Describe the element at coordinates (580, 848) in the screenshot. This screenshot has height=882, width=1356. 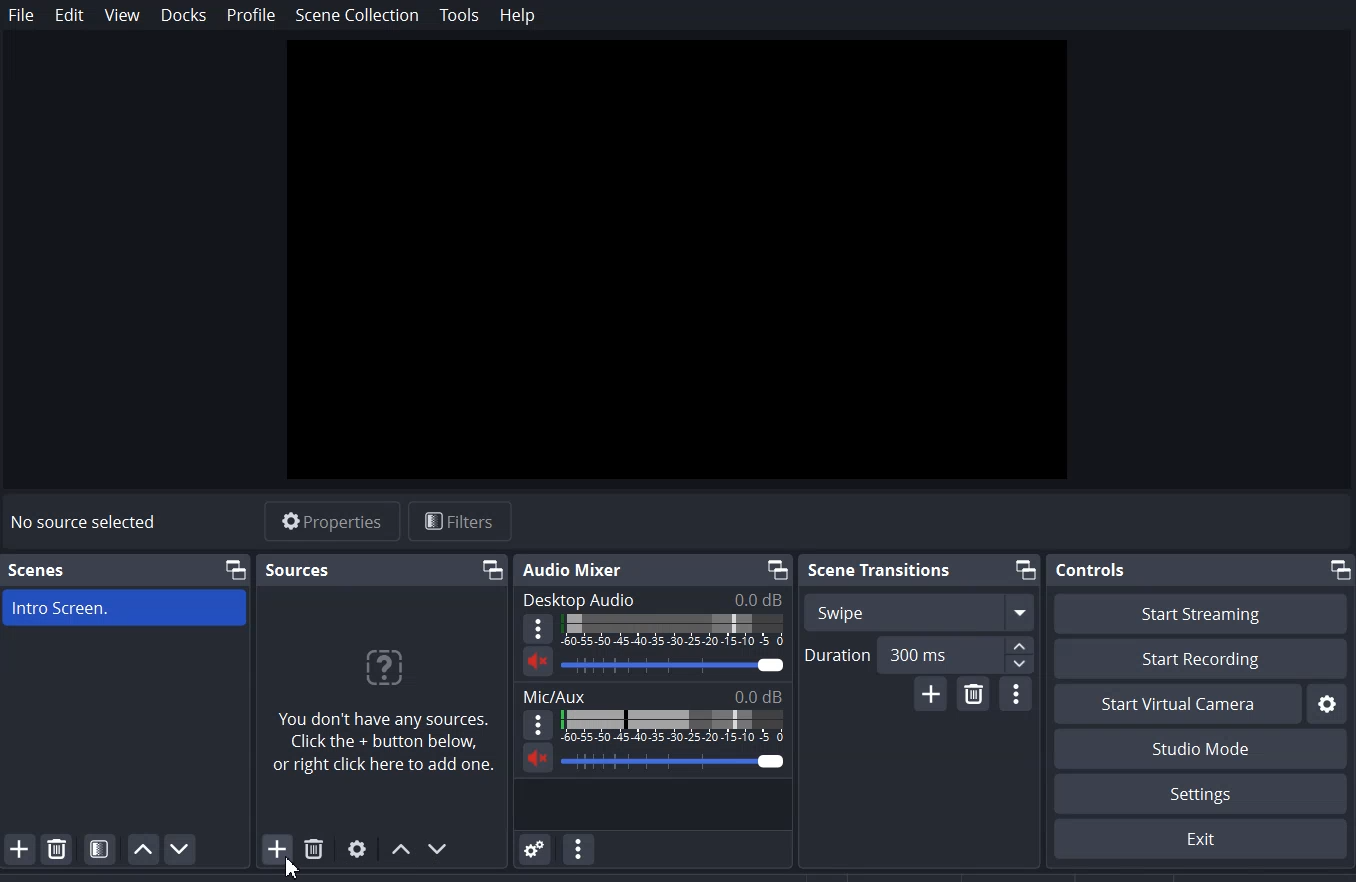
I see `Audio Mixer Menu` at that location.